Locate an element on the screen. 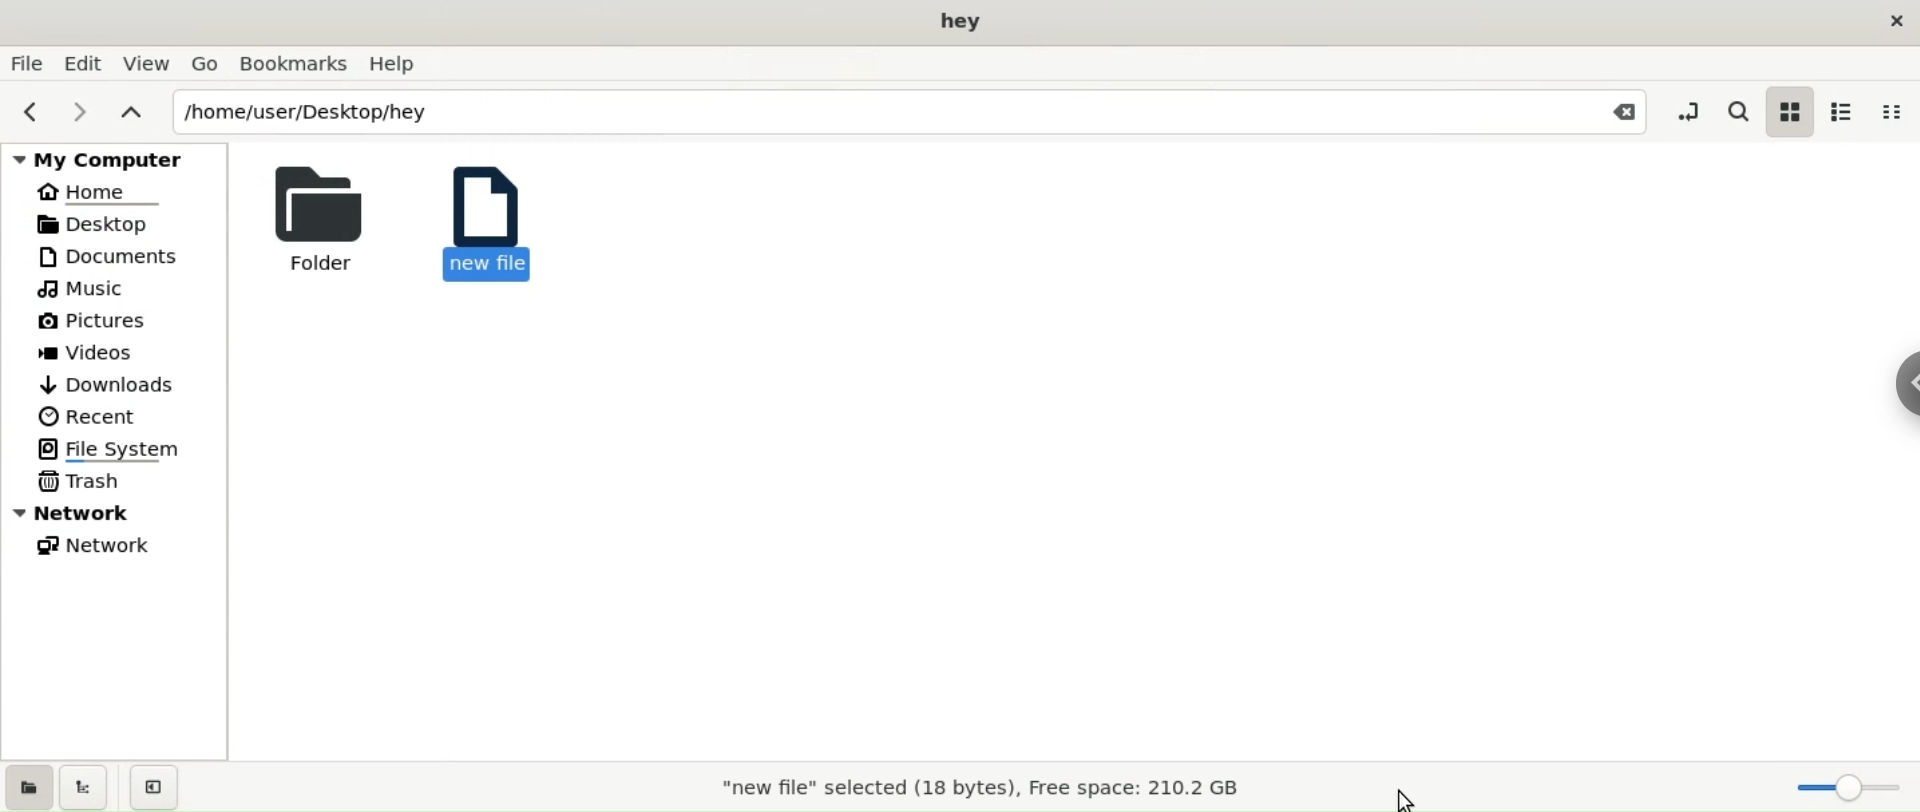 The image size is (1920, 812). Downloads is located at coordinates (106, 385).